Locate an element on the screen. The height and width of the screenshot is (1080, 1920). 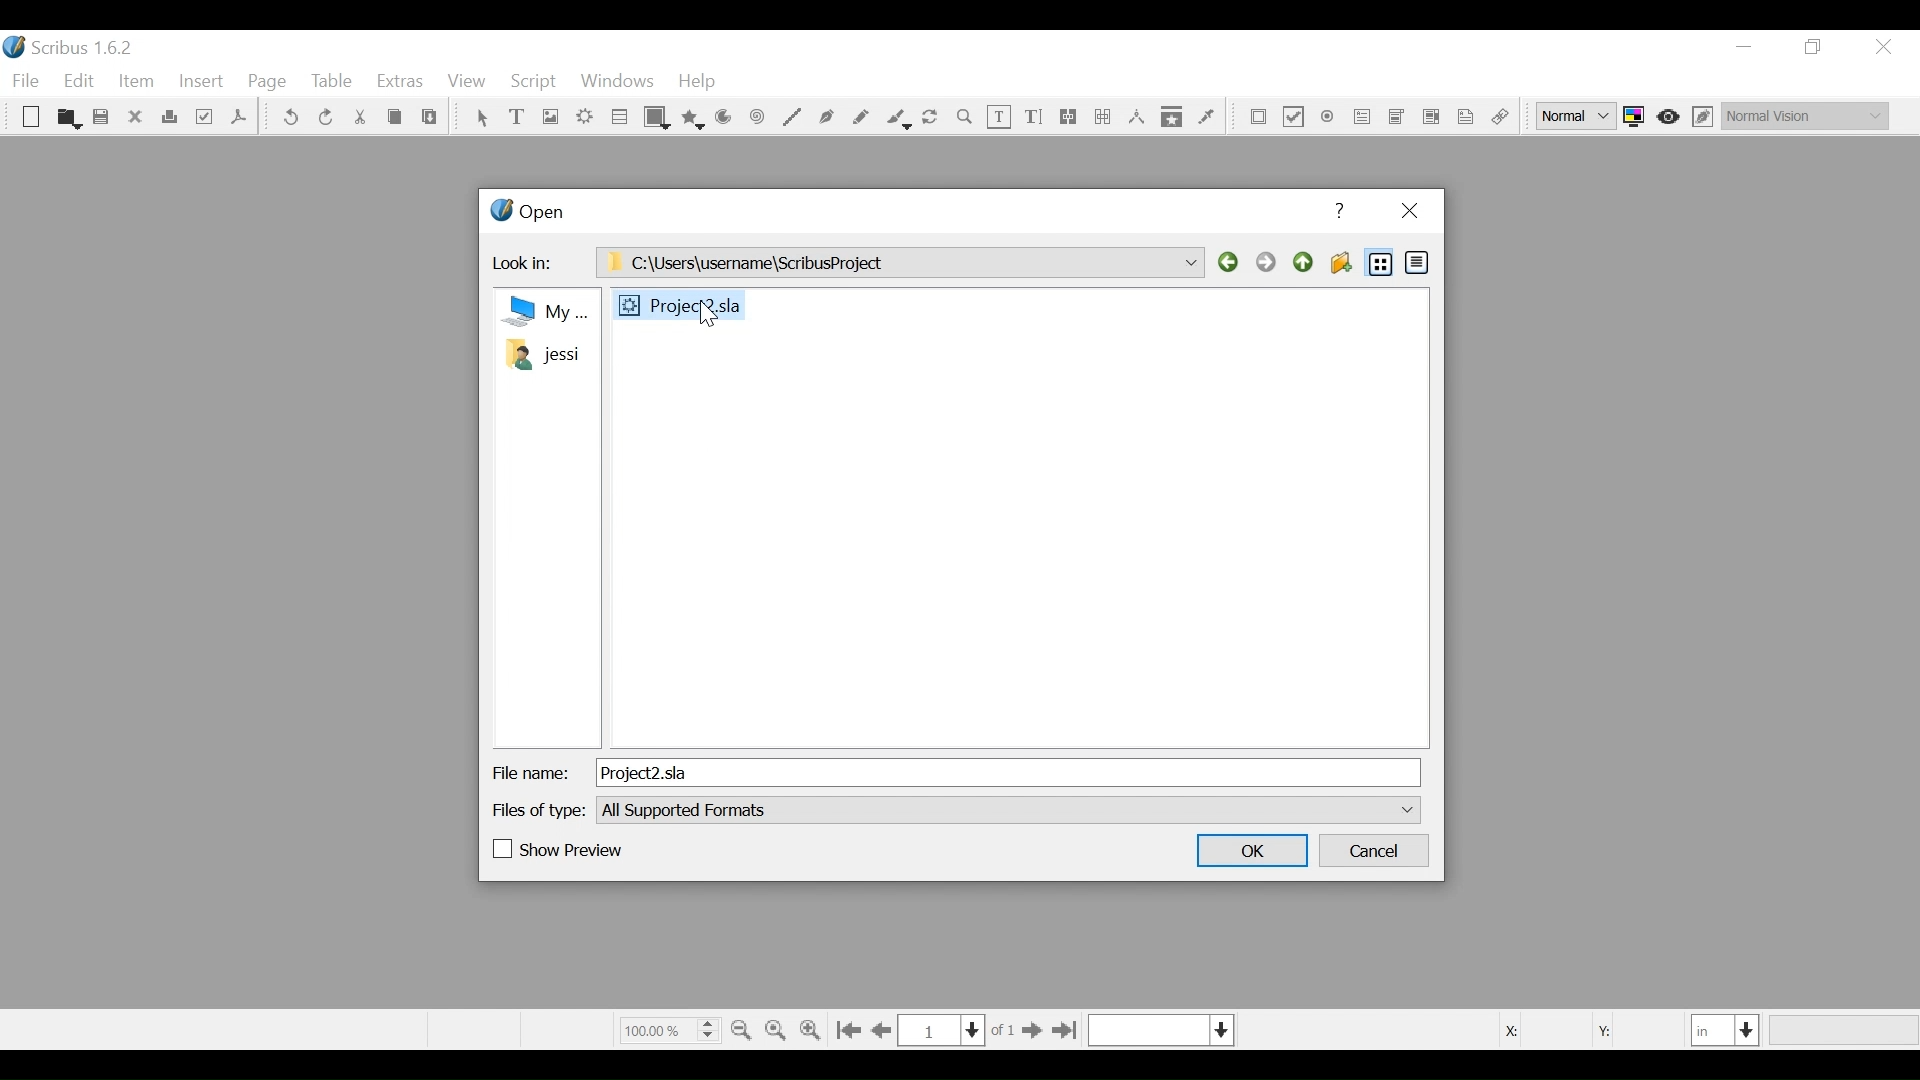
PDF Push Button is located at coordinates (1259, 118).